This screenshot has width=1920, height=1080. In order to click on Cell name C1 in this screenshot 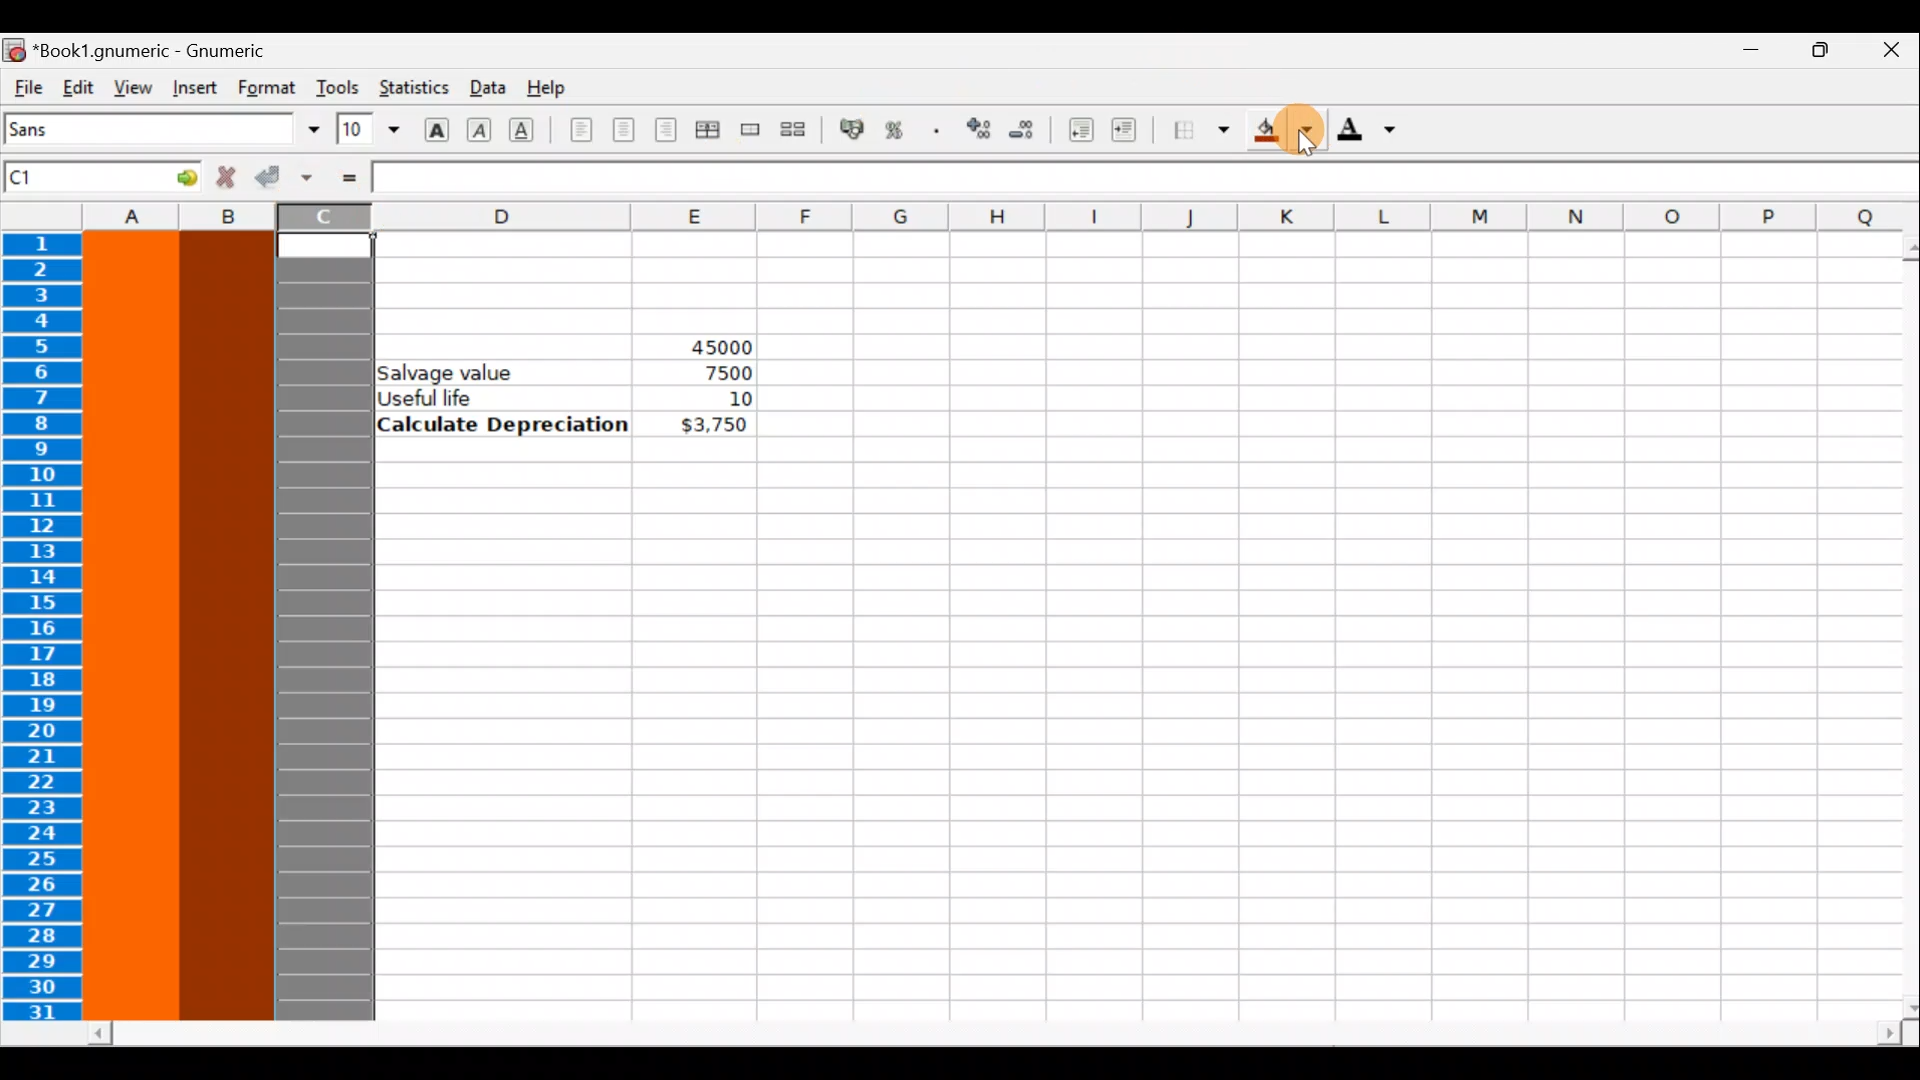, I will do `click(71, 180)`.